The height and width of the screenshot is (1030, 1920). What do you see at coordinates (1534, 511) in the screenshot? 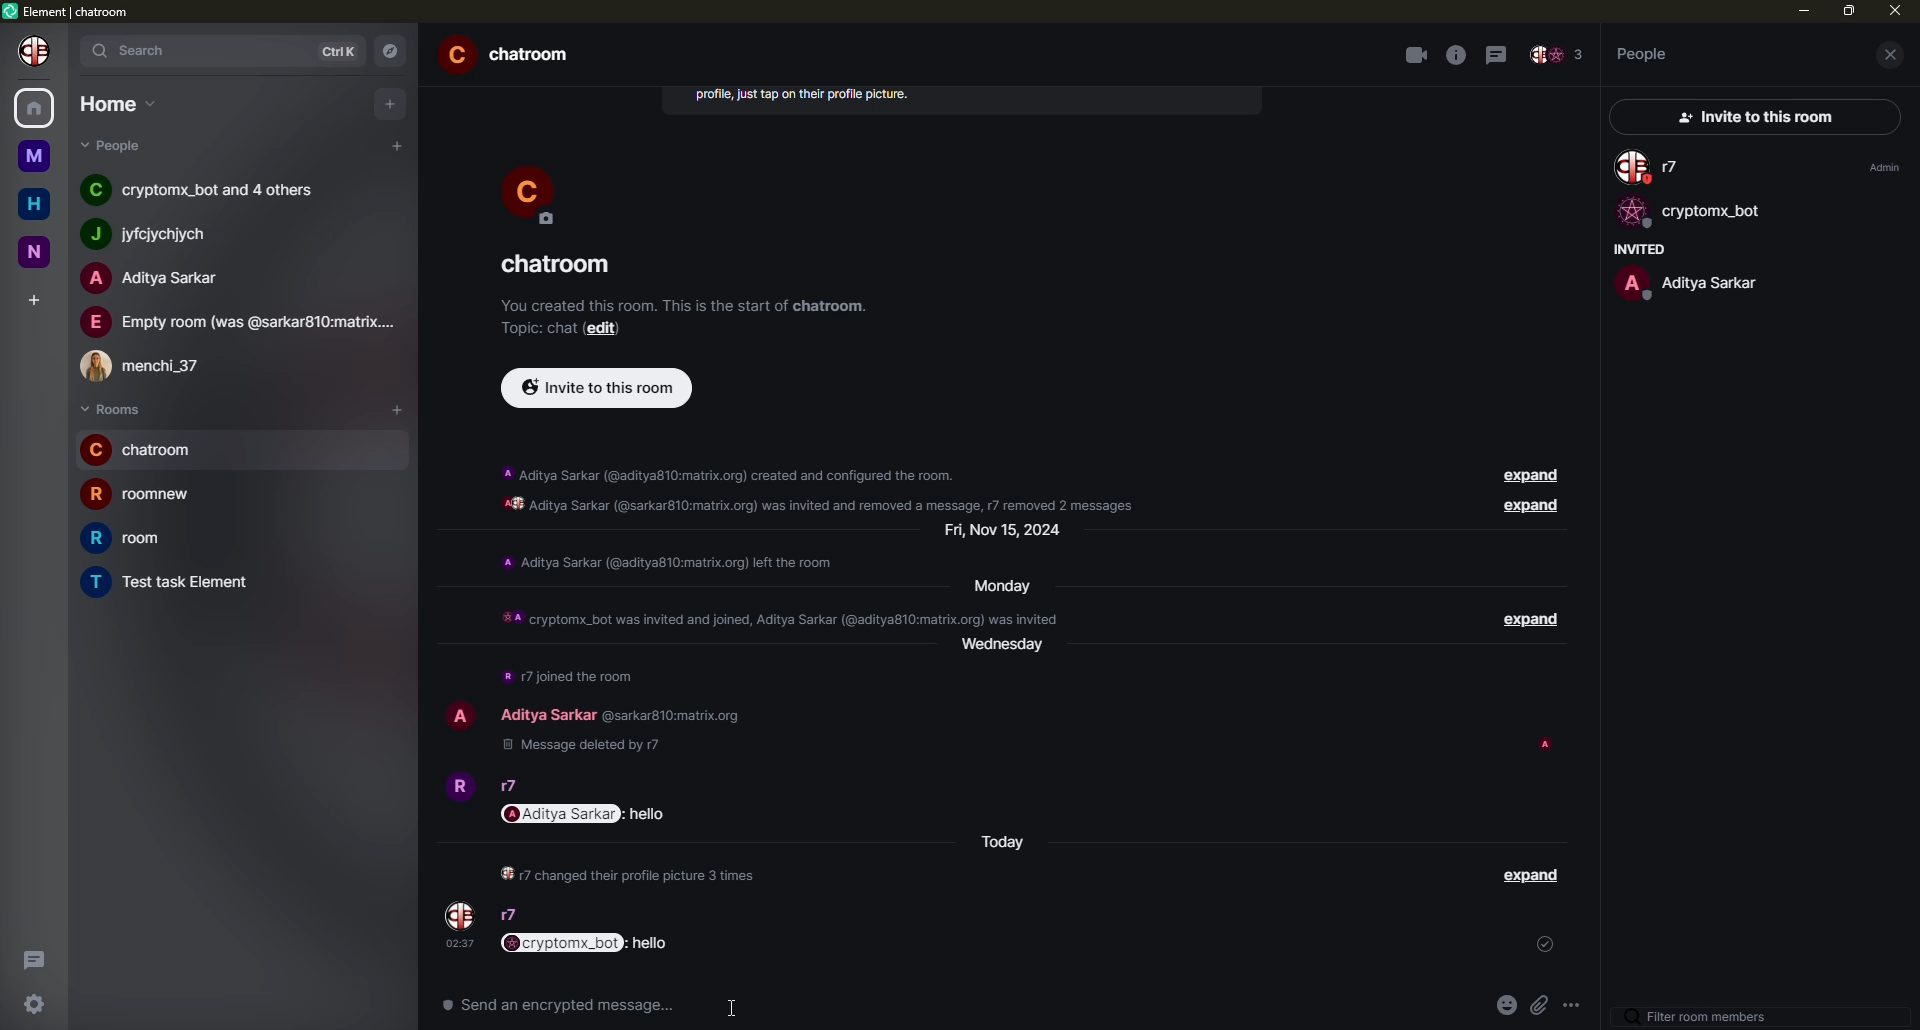
I see `expand` at bounding box center [1534, 511].